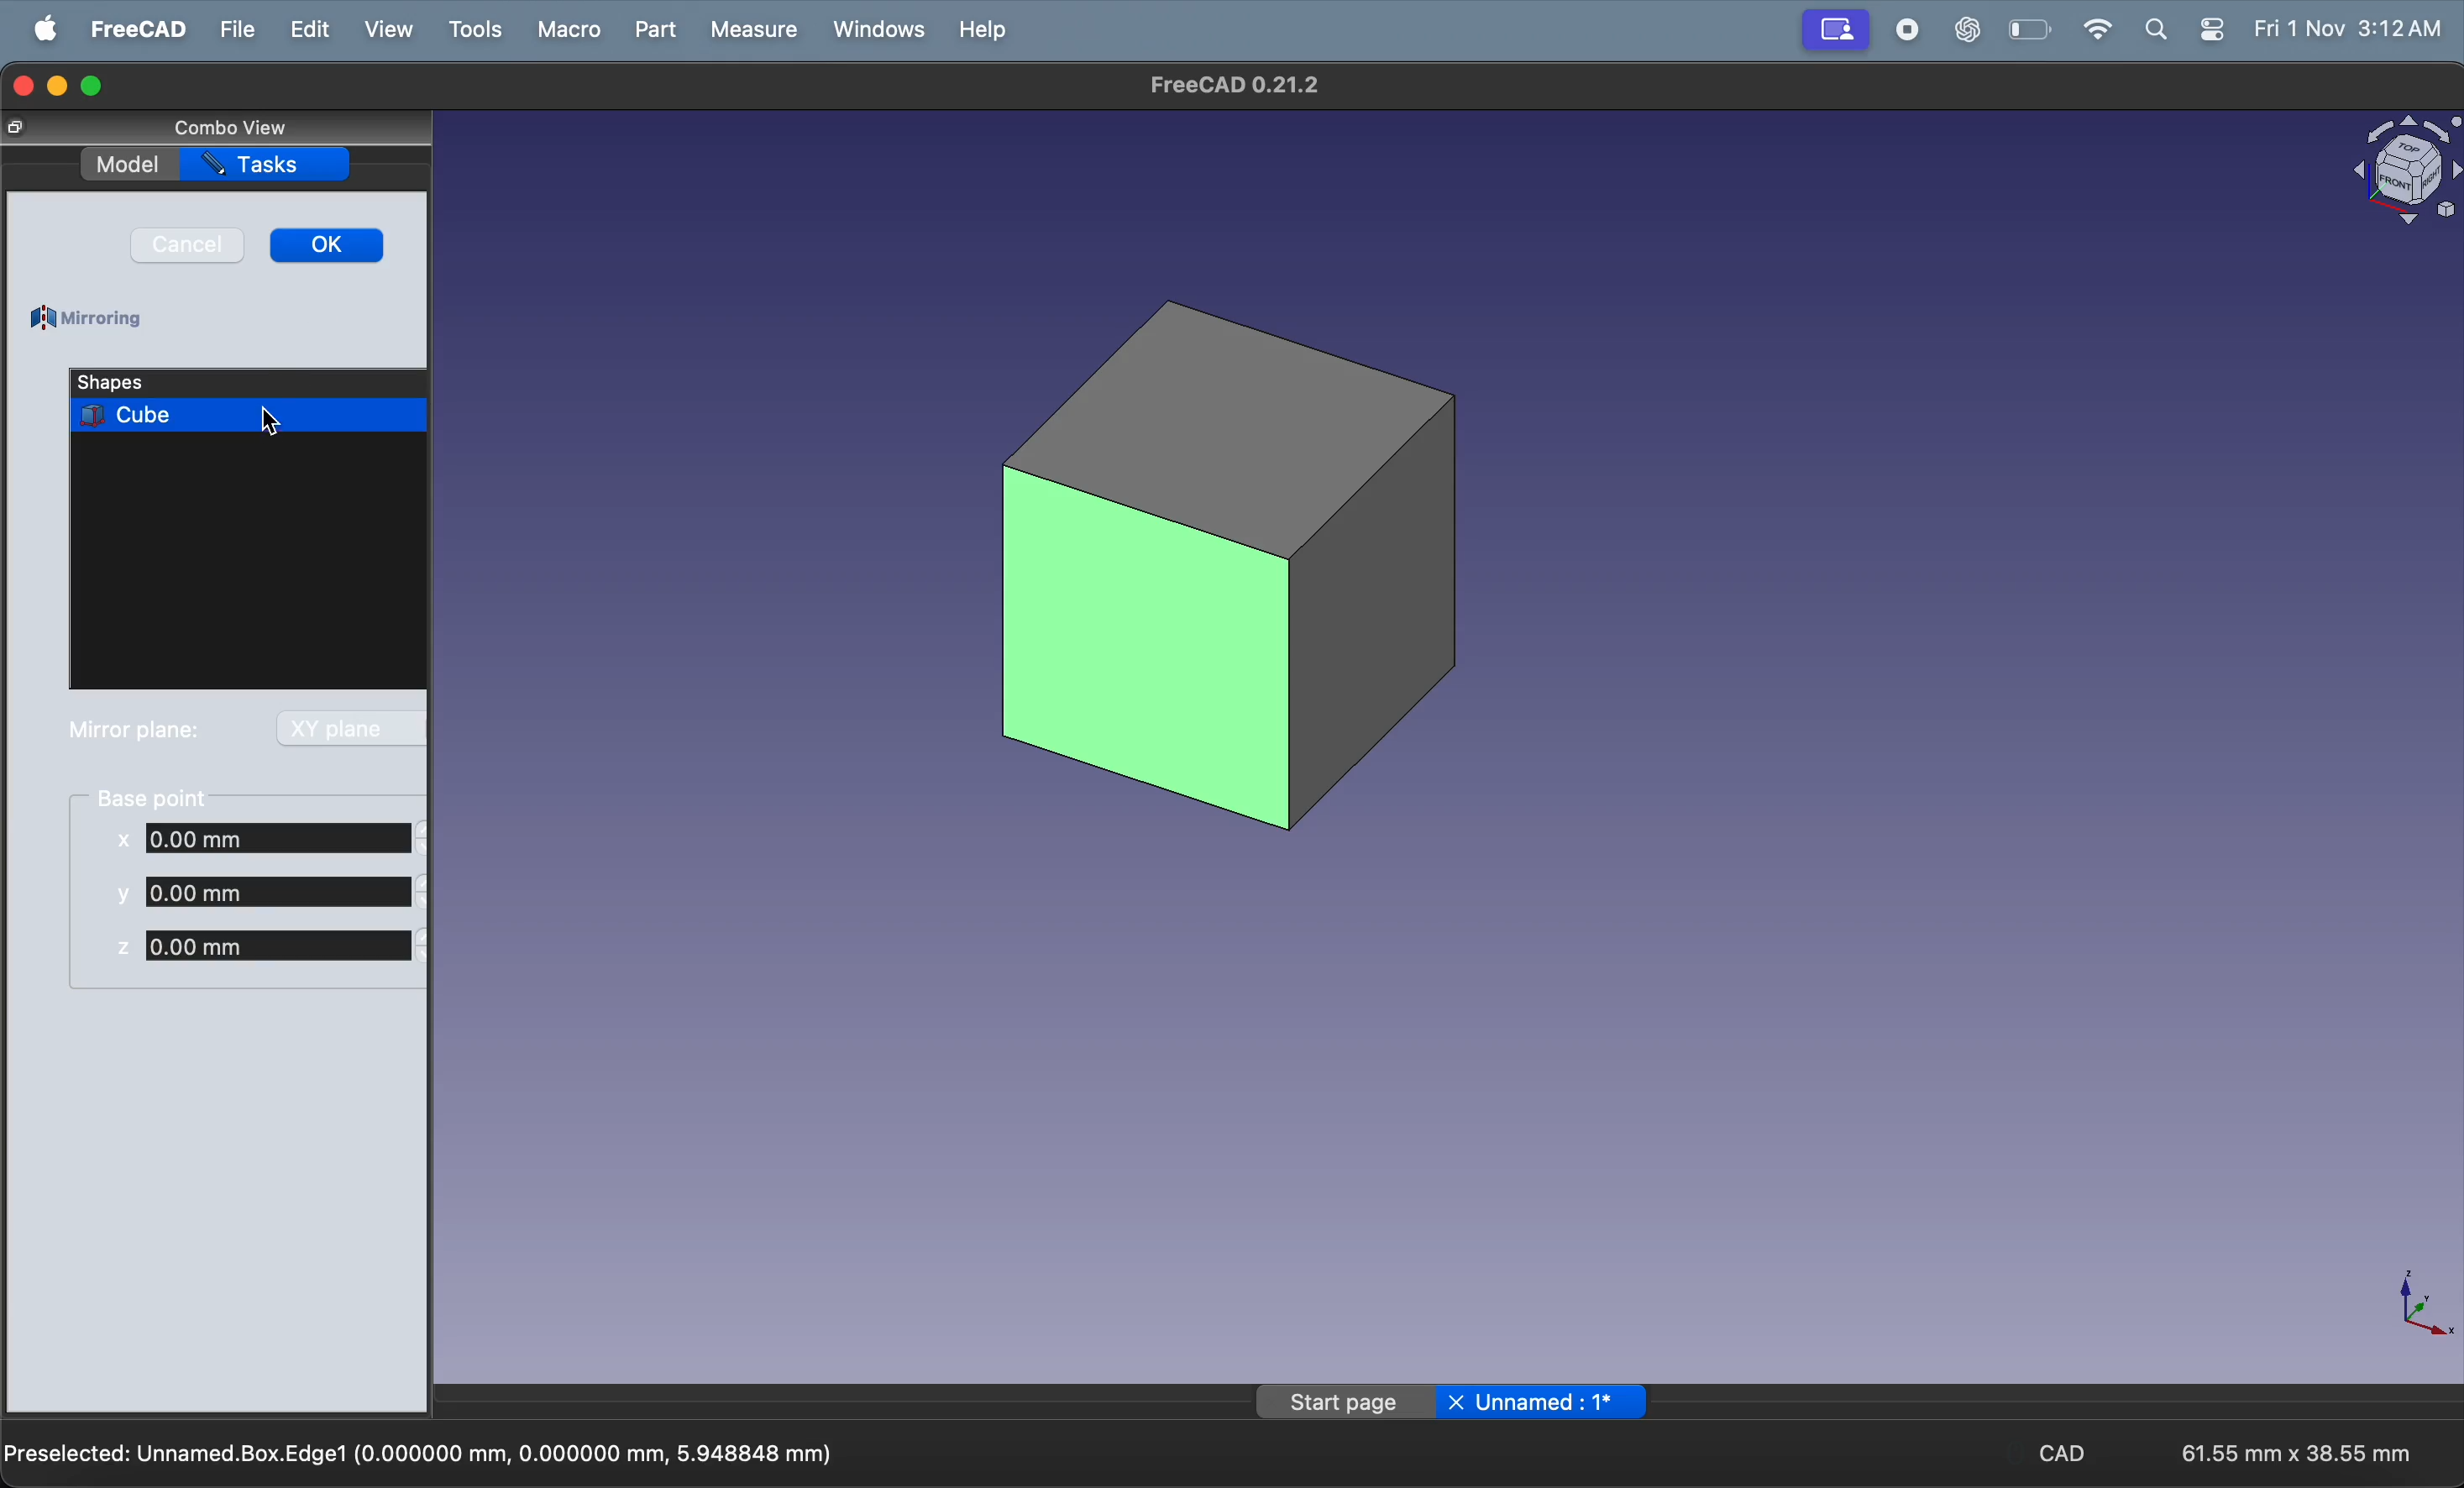  Describe the element at coordinates (347, 728) in the screenshot. I see `xy plane` at that location.